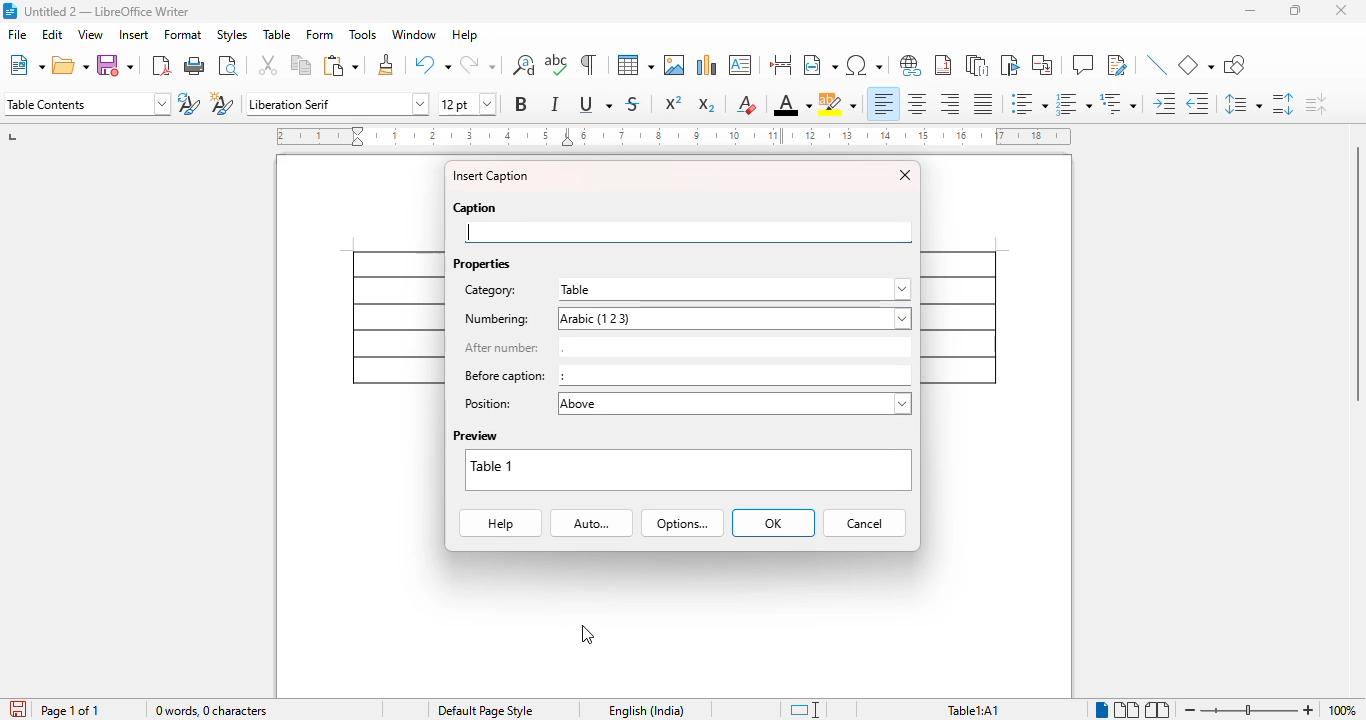 This screenshot has width=1366, height=720. What do you see at coordinates (490, 176) in the screenshot?
I see `insert caption` at bounding box center [490, 176].